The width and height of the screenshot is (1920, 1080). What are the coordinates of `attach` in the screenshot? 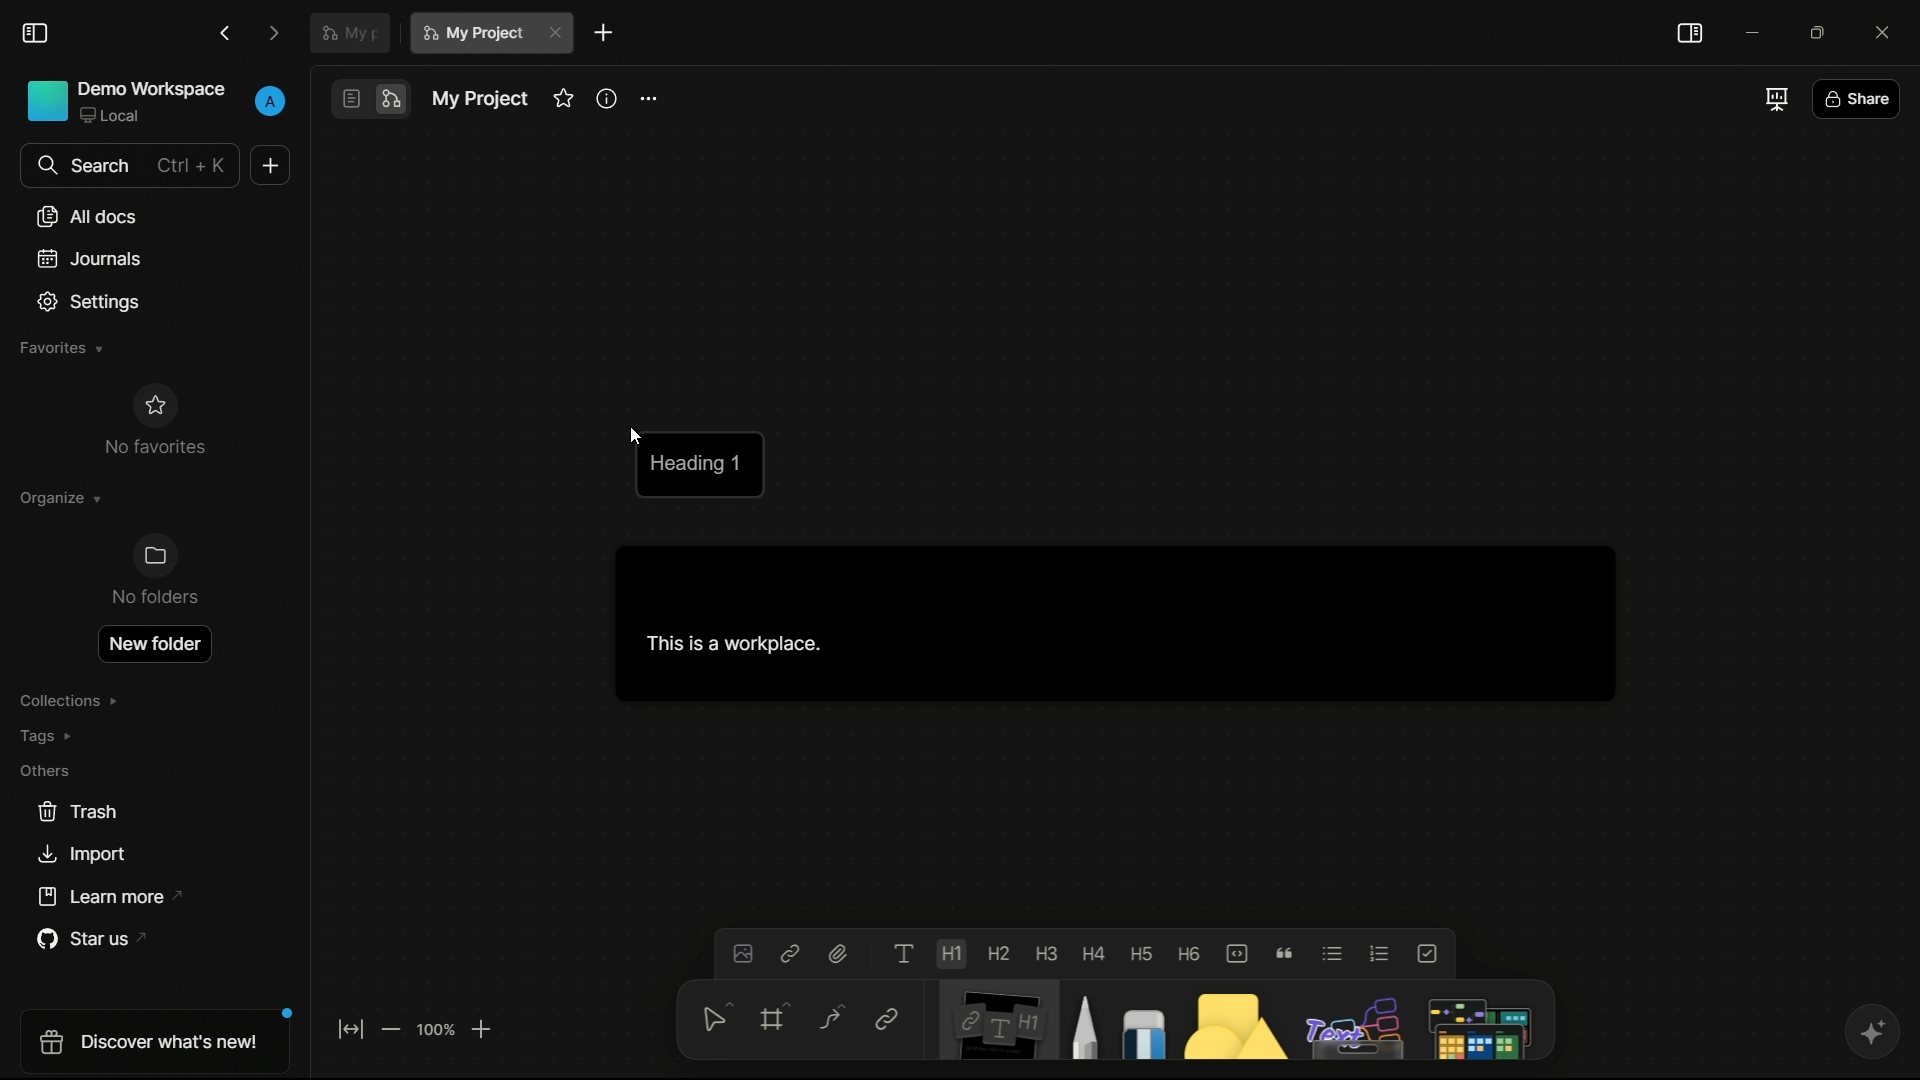 It's located at (841, 955).